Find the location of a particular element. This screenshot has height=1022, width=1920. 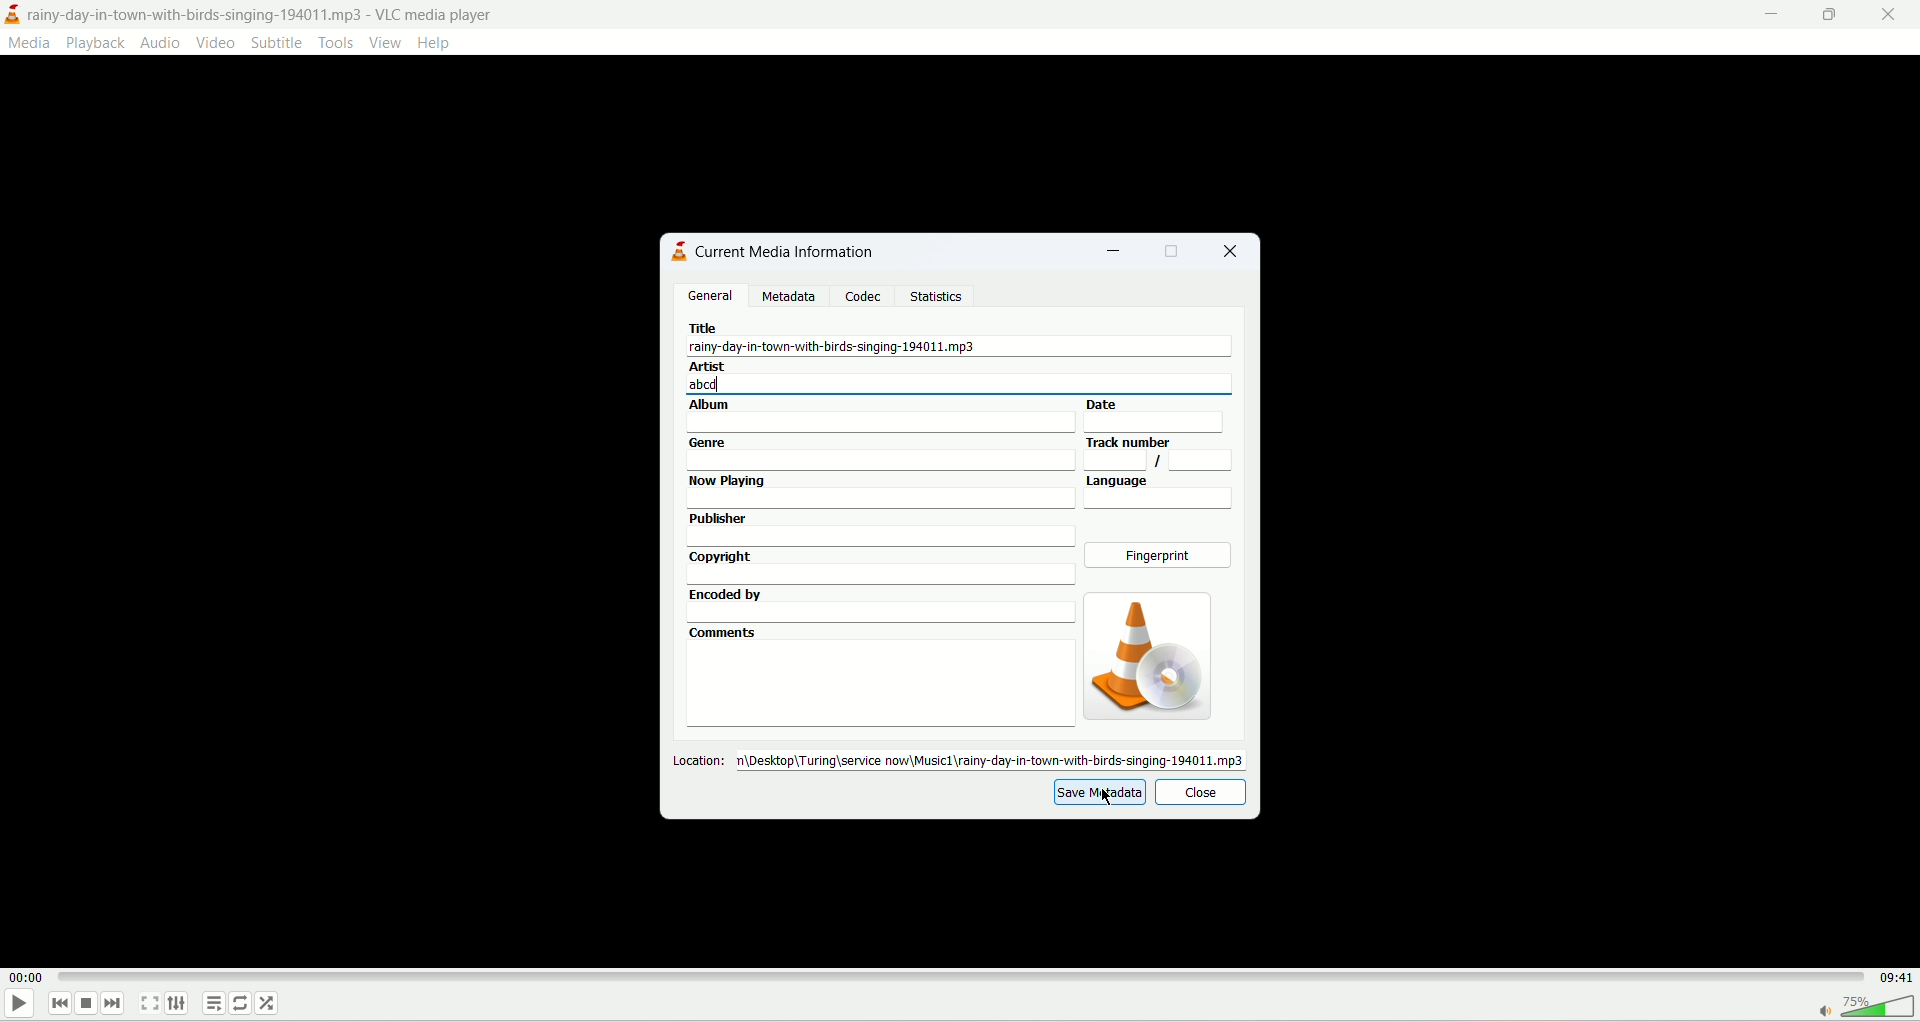

shuffle is located at coordinates (272, 1003).